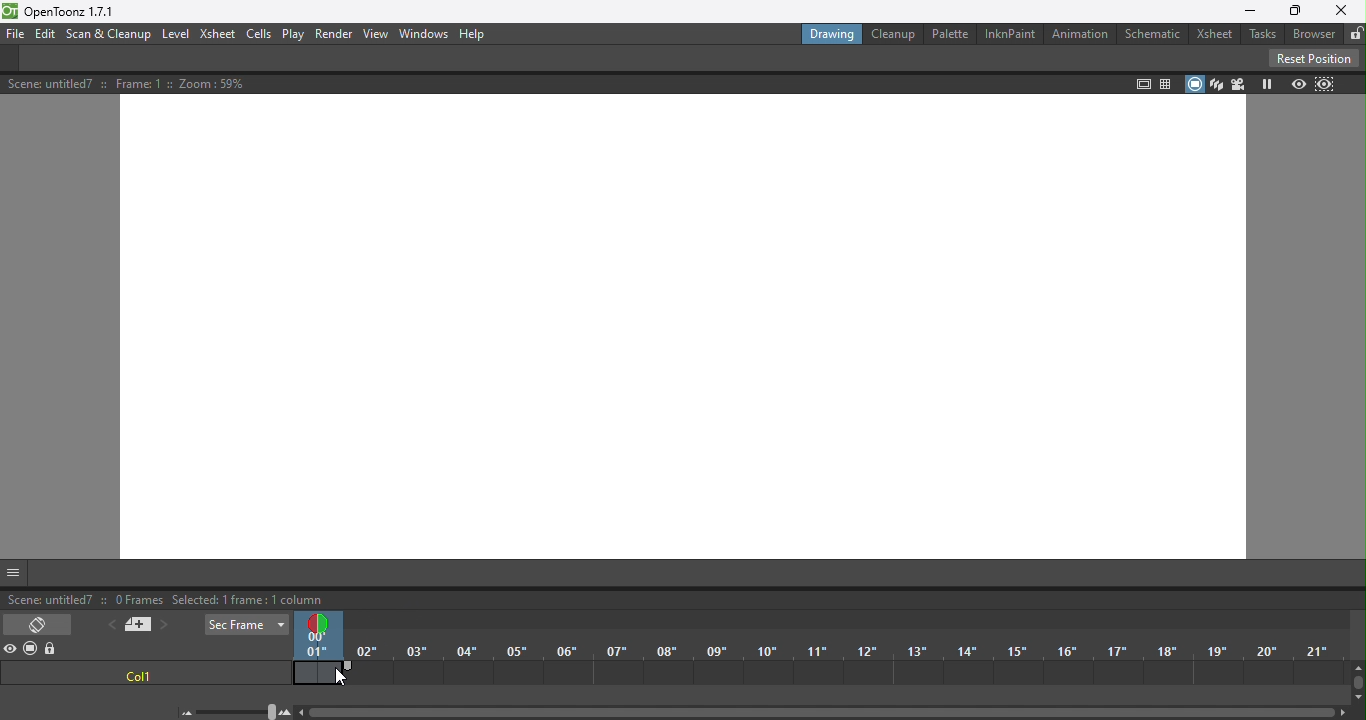  What do you see at coordinates (1311, 35) in the screenshot?
I see `Browser` at bounding box center [1311, 35].